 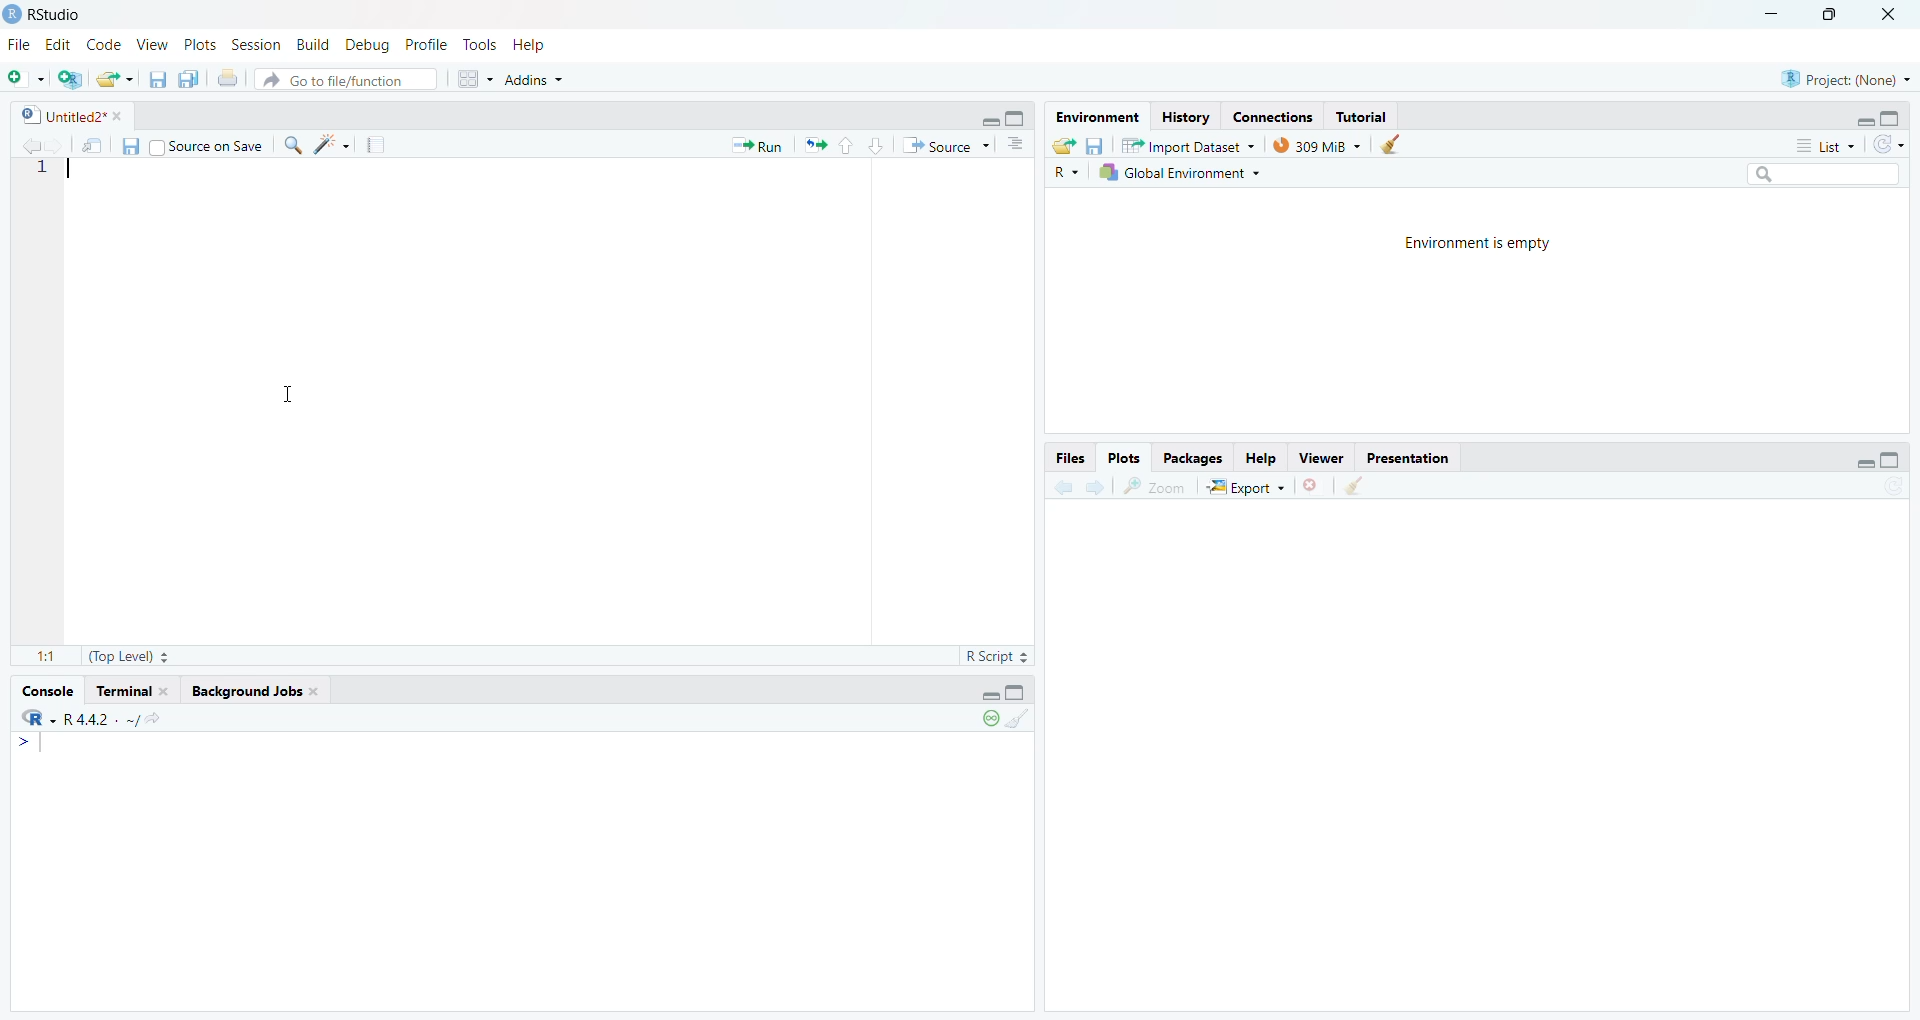 What do you see at coordinates (1017, 117) in the screenshot?
I see `maximise` at bounding box center [1017, 117].